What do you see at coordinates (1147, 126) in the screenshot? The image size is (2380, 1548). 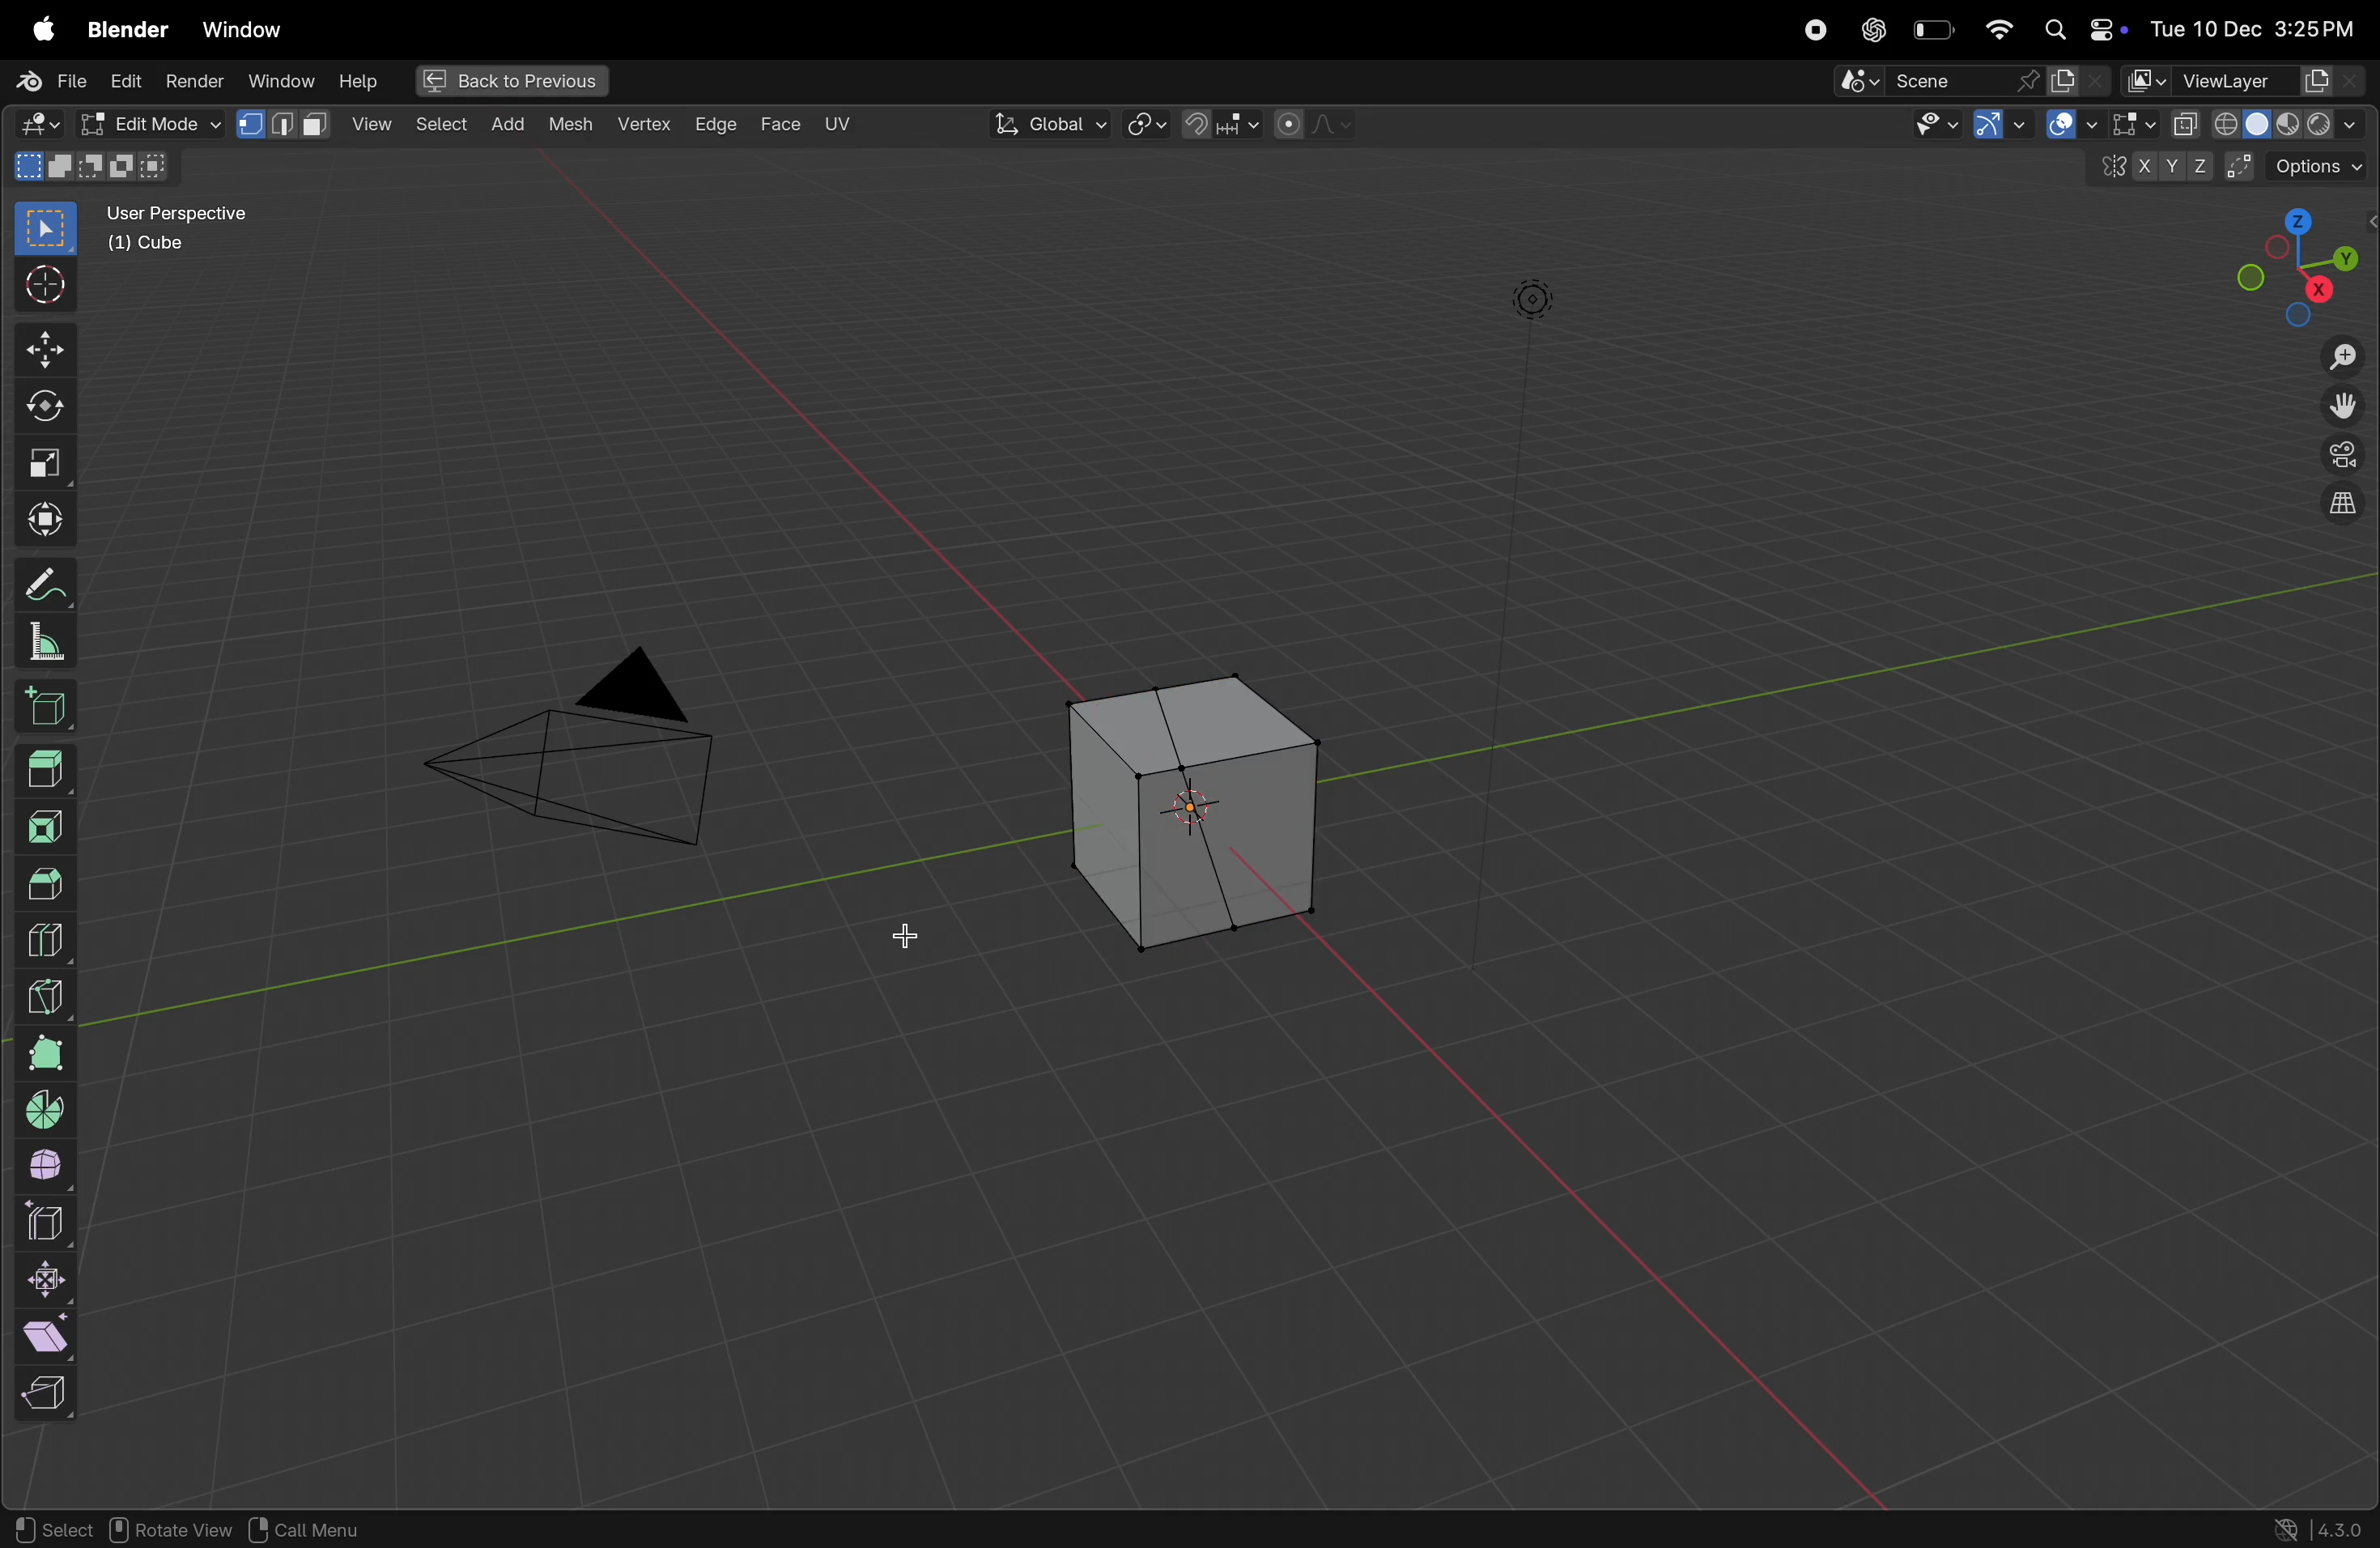 I see `transform pviot` at bounding box center [1147, 126].